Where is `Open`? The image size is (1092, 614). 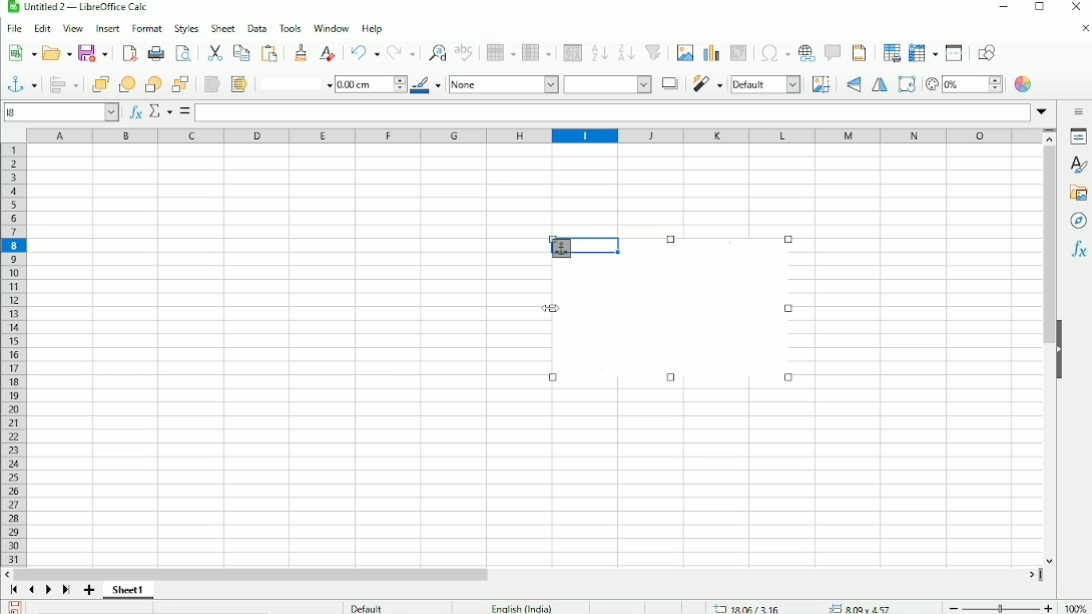 Open is located at coordinates (55, 52).